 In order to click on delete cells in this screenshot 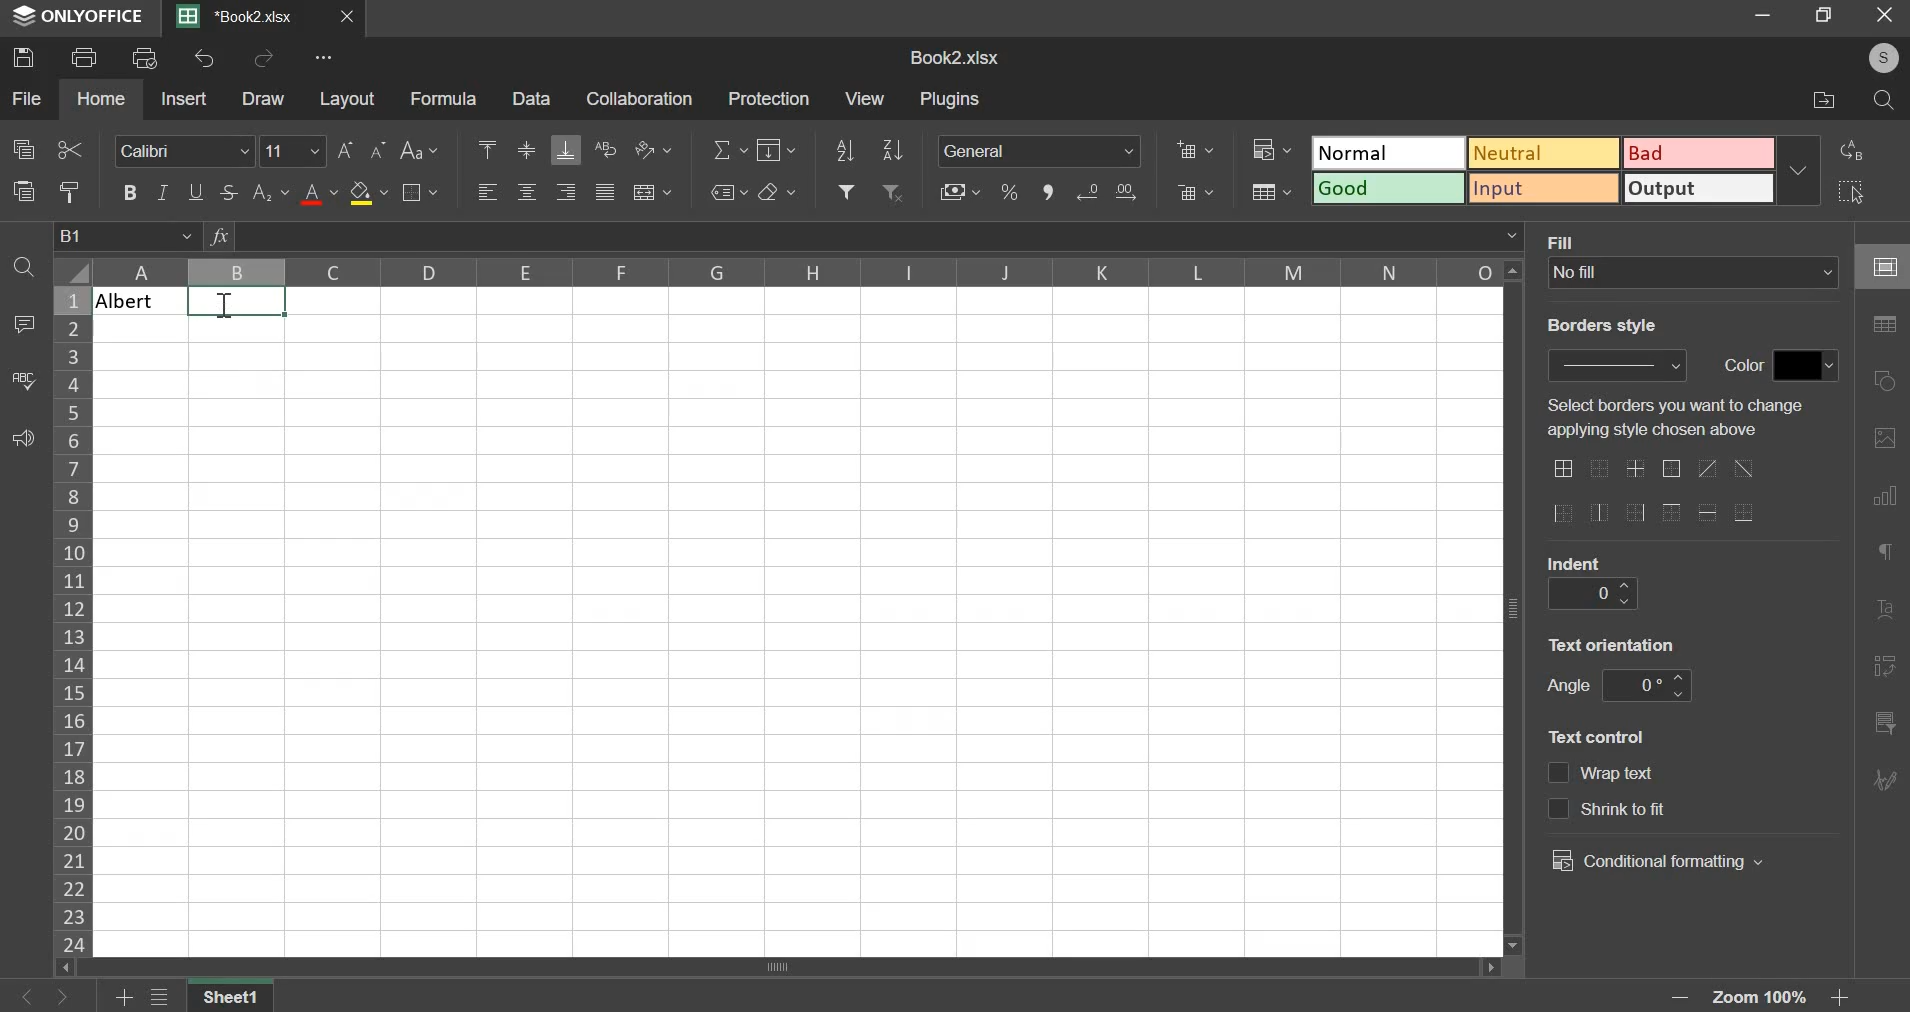, I will do `click(1195, 192)`.